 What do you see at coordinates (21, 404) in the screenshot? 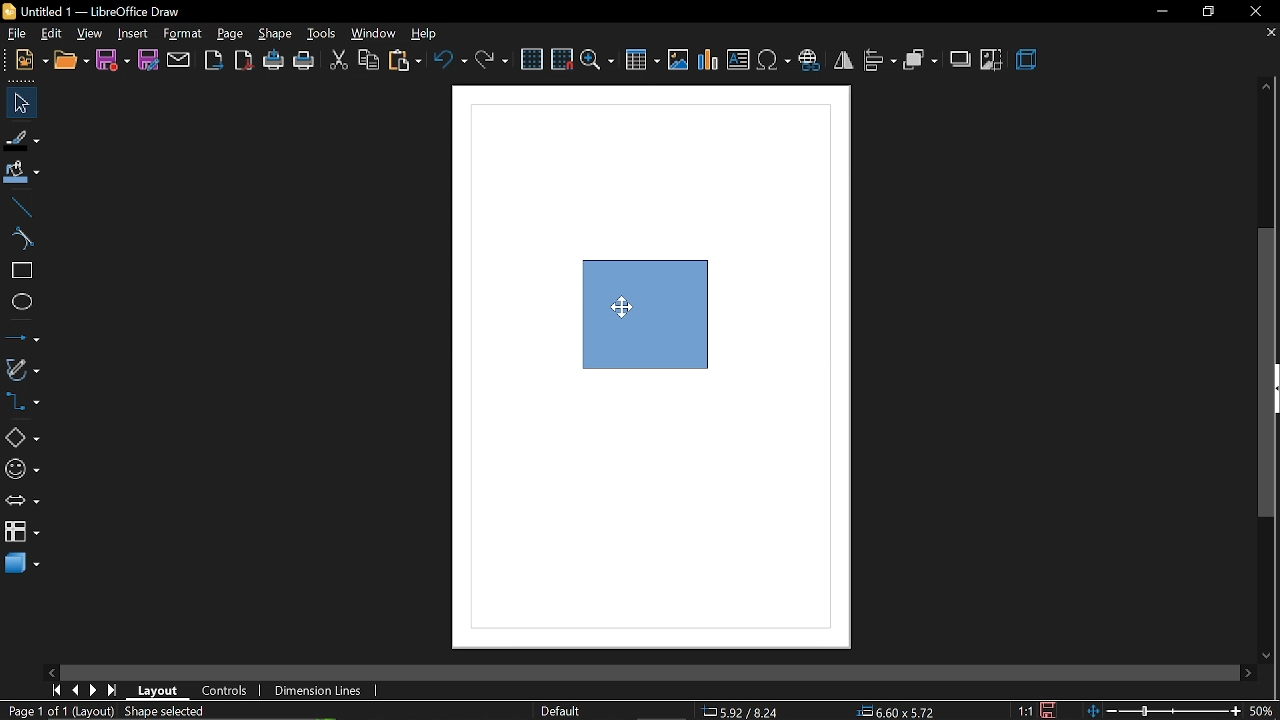
I see `Connector` at bounding box center [21, 404].